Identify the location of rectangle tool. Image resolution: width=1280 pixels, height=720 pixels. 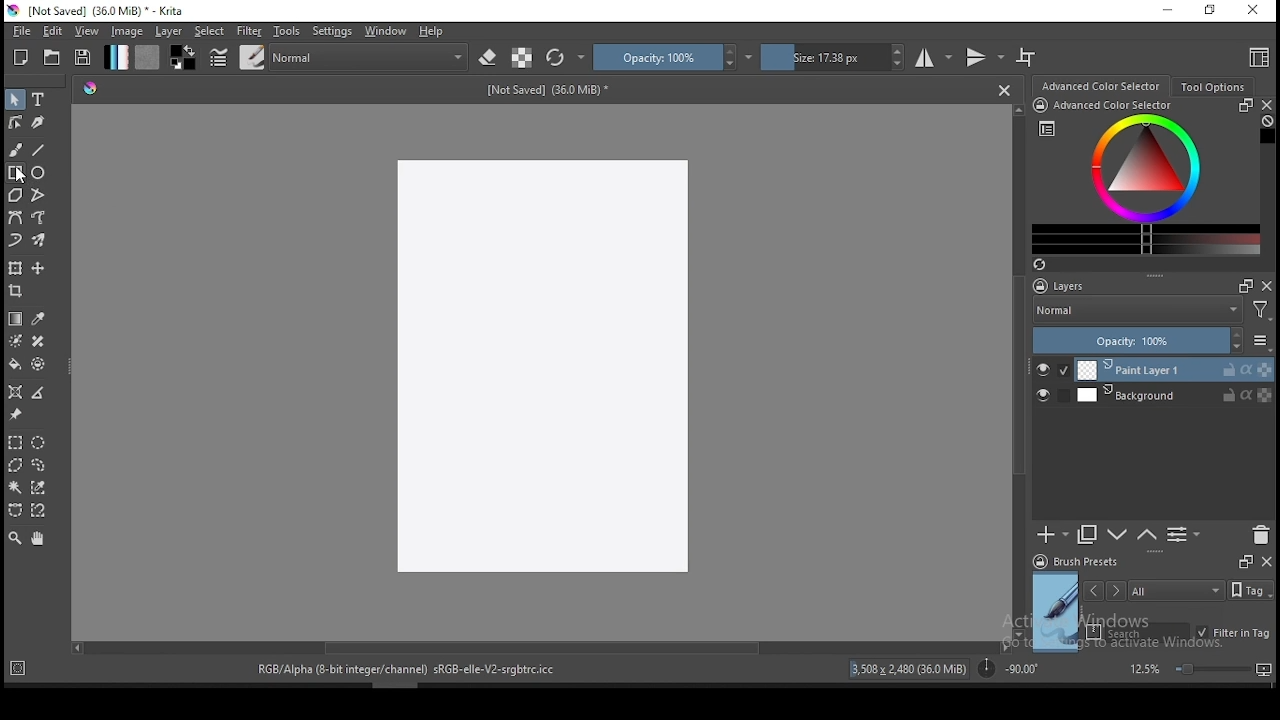
(15, 173).